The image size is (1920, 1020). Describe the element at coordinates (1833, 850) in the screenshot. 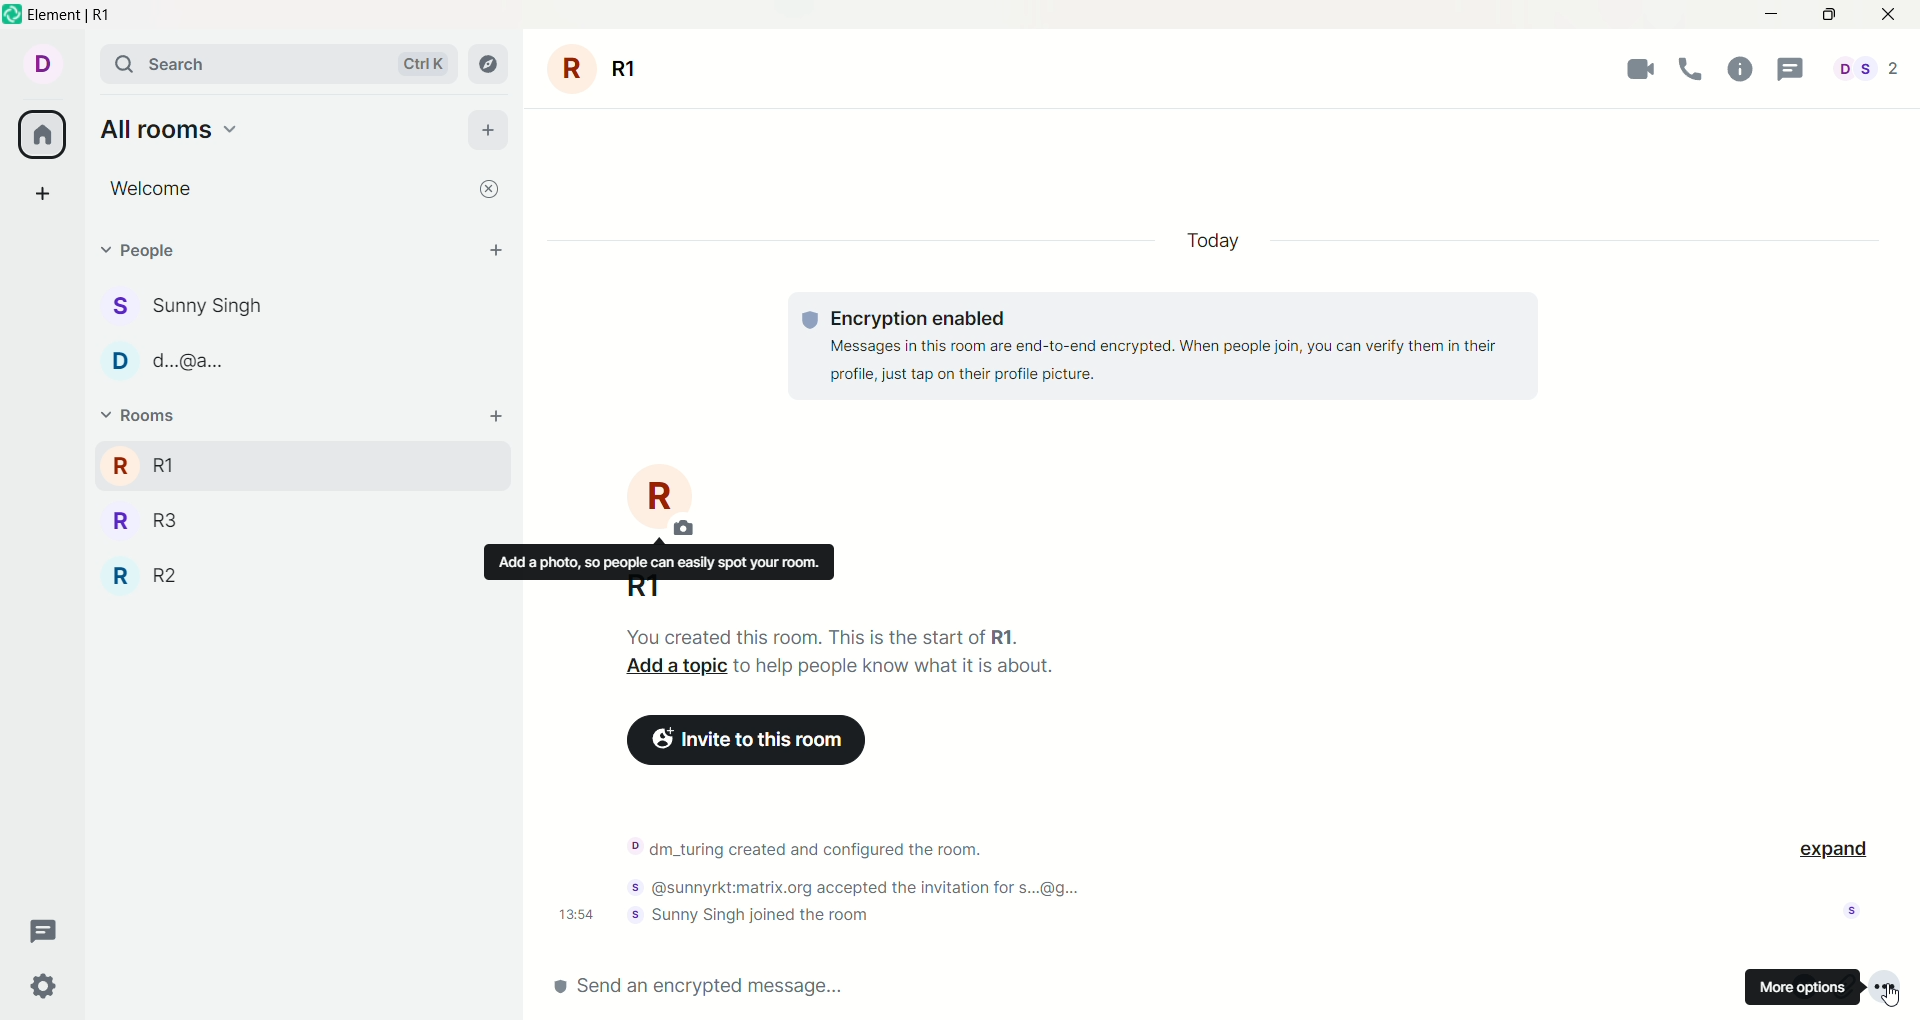

I see `expand` at that location.